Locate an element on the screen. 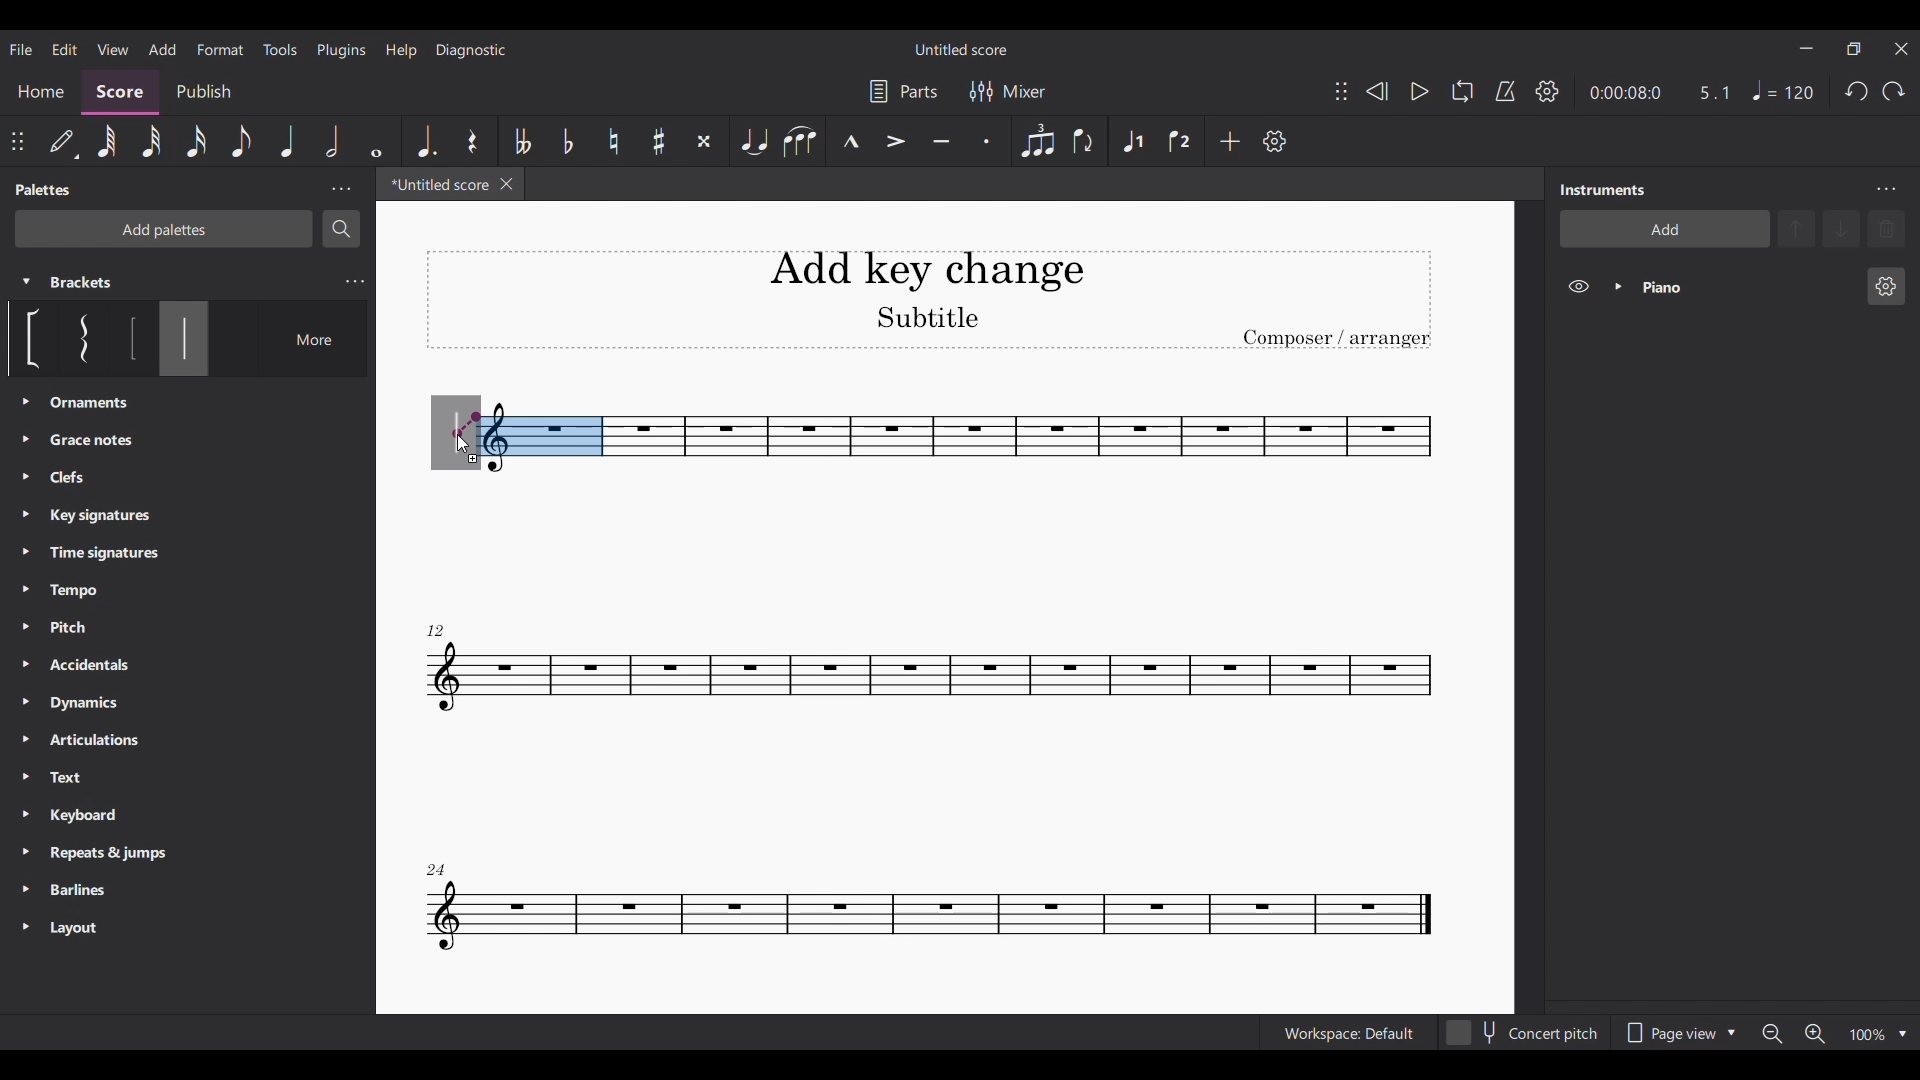 The width and height of the screenshot is (1920, 1080). Title, sub-title, and composer name is located at coordinates (929, 299).